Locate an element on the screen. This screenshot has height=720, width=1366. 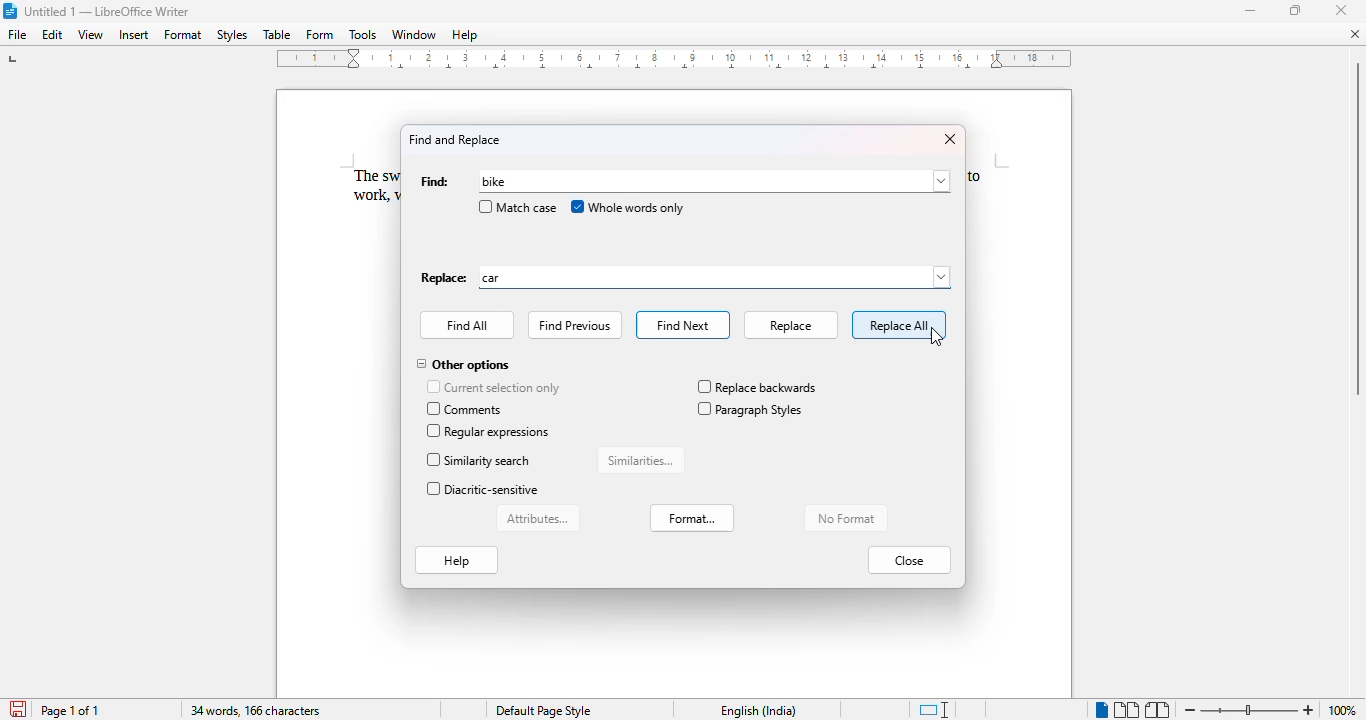
standard selection is located at coordinates (934, 710).